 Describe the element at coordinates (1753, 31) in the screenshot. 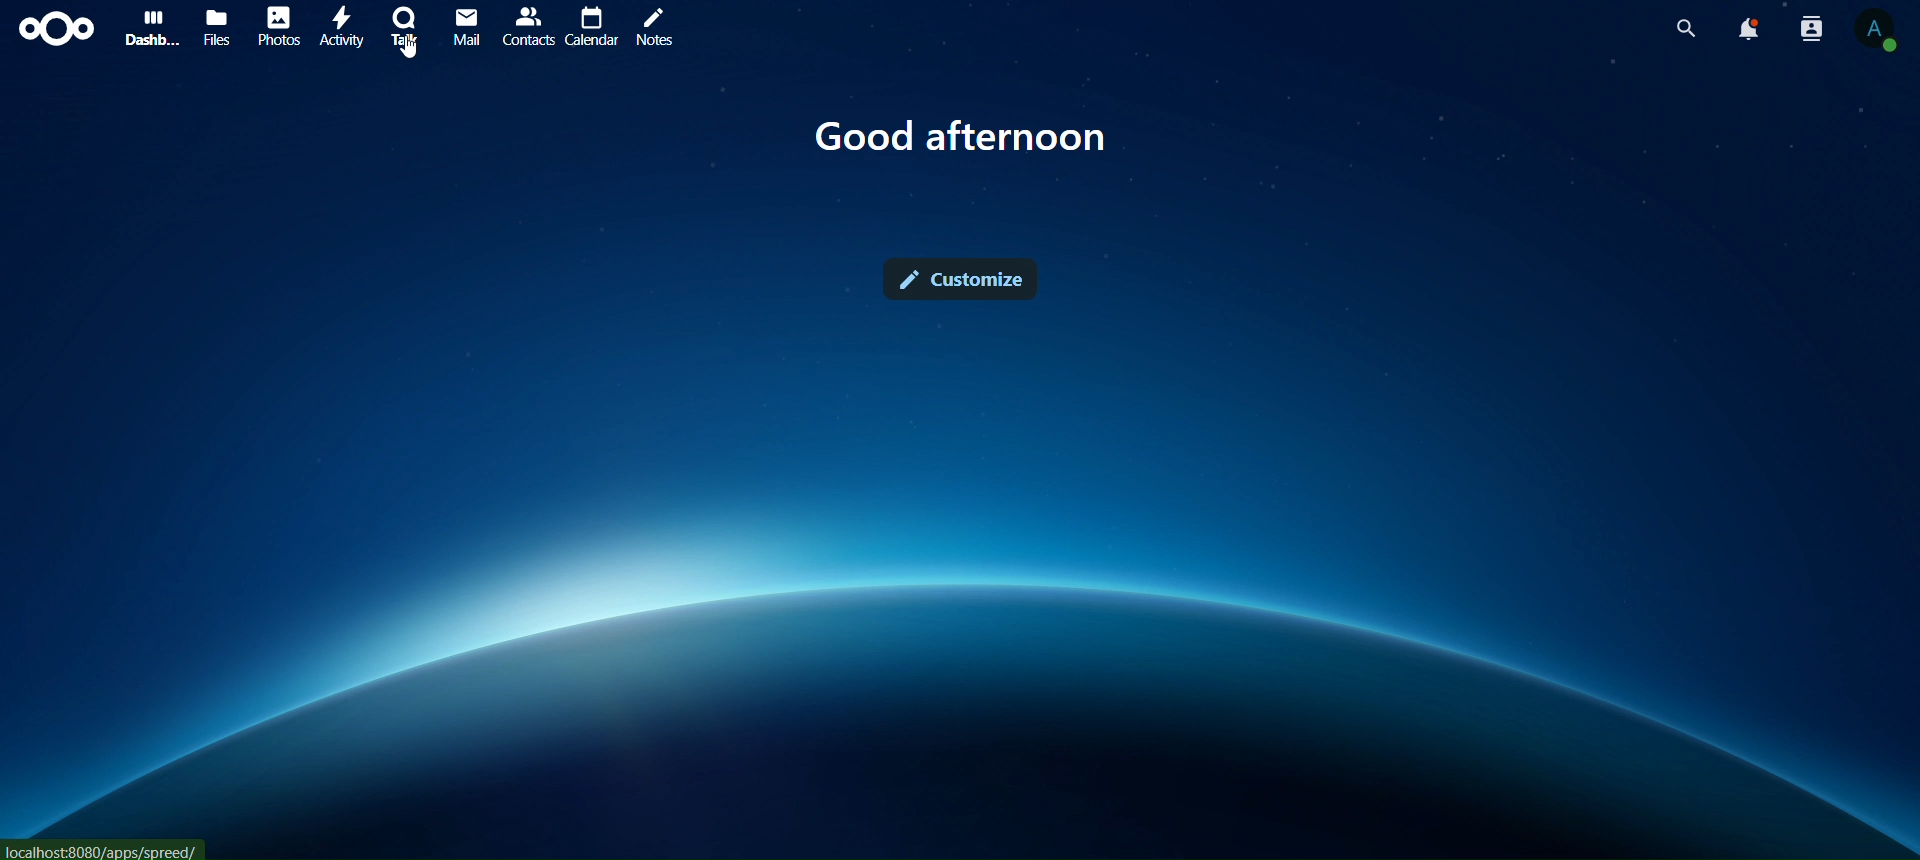

I see `notifications` at that location.